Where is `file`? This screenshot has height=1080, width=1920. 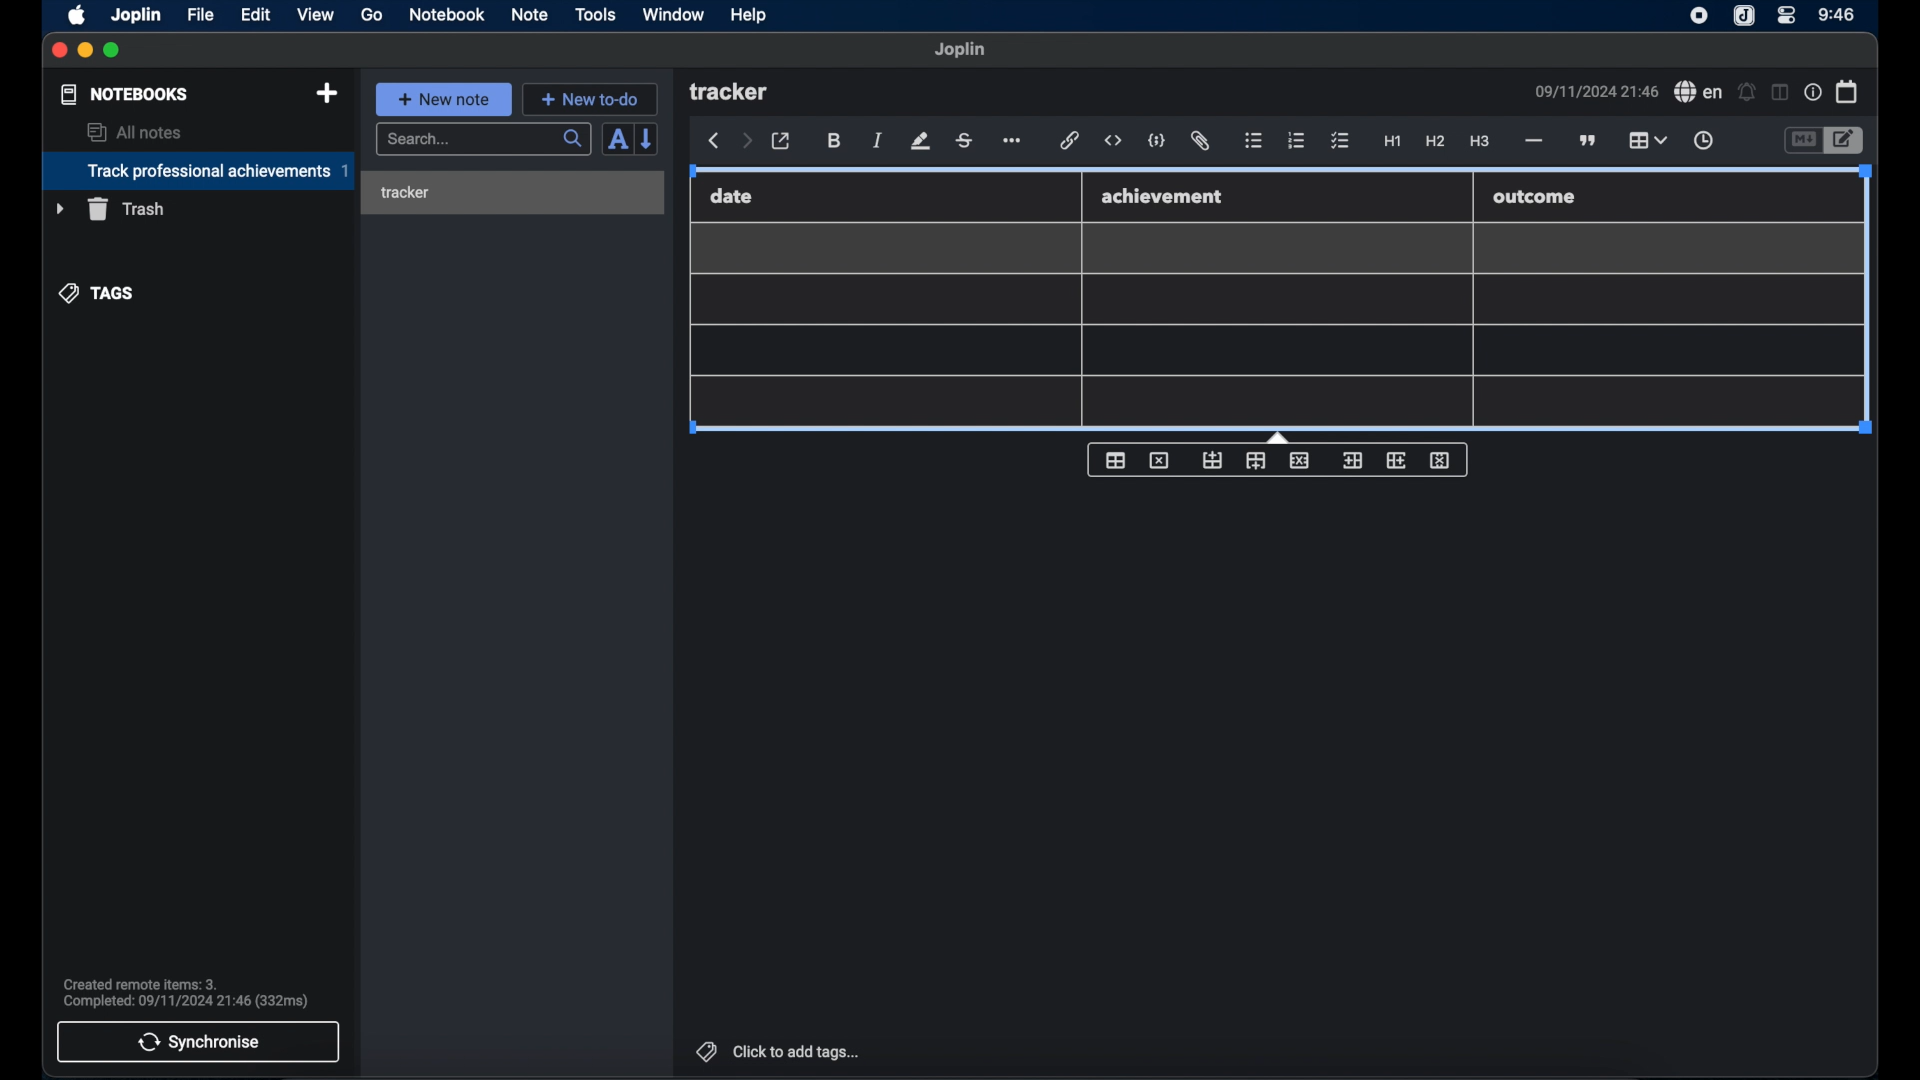
file is located at coordinates (200, 14).